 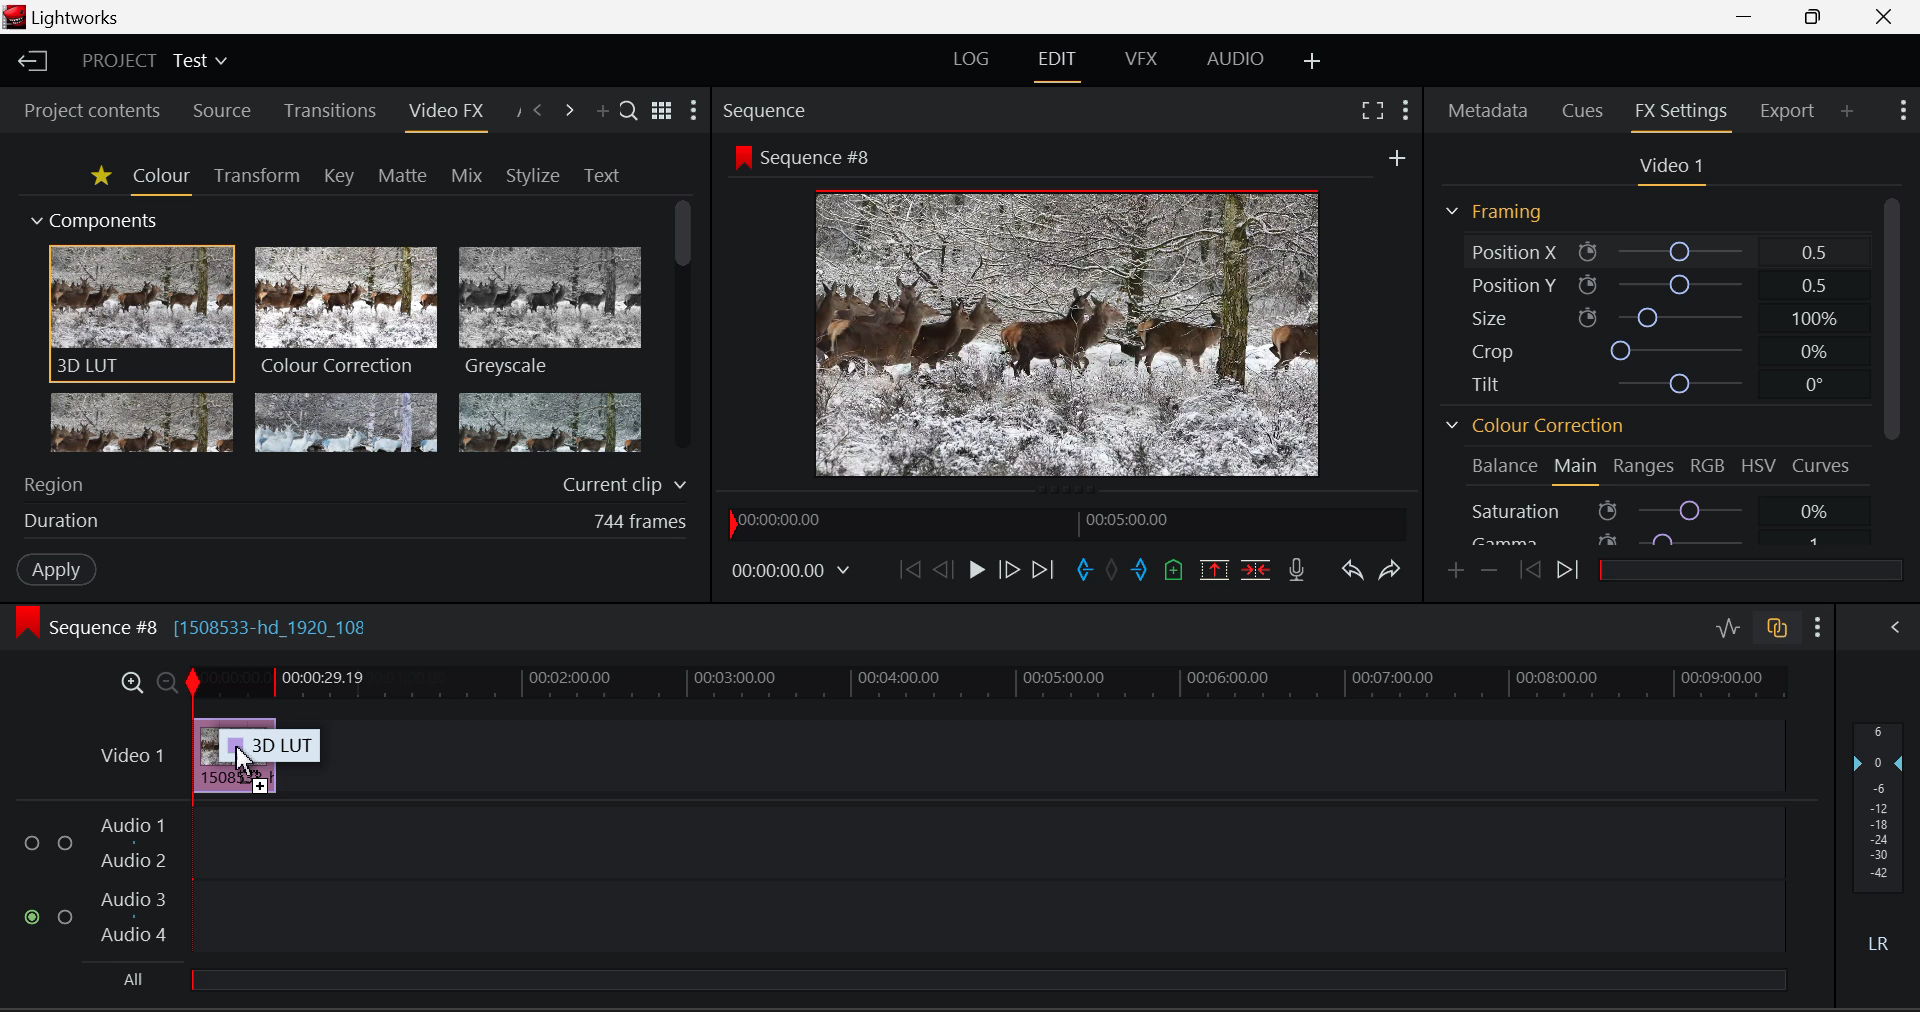 I want to click on Sequence Preview Section, so click(x=766, y=111).